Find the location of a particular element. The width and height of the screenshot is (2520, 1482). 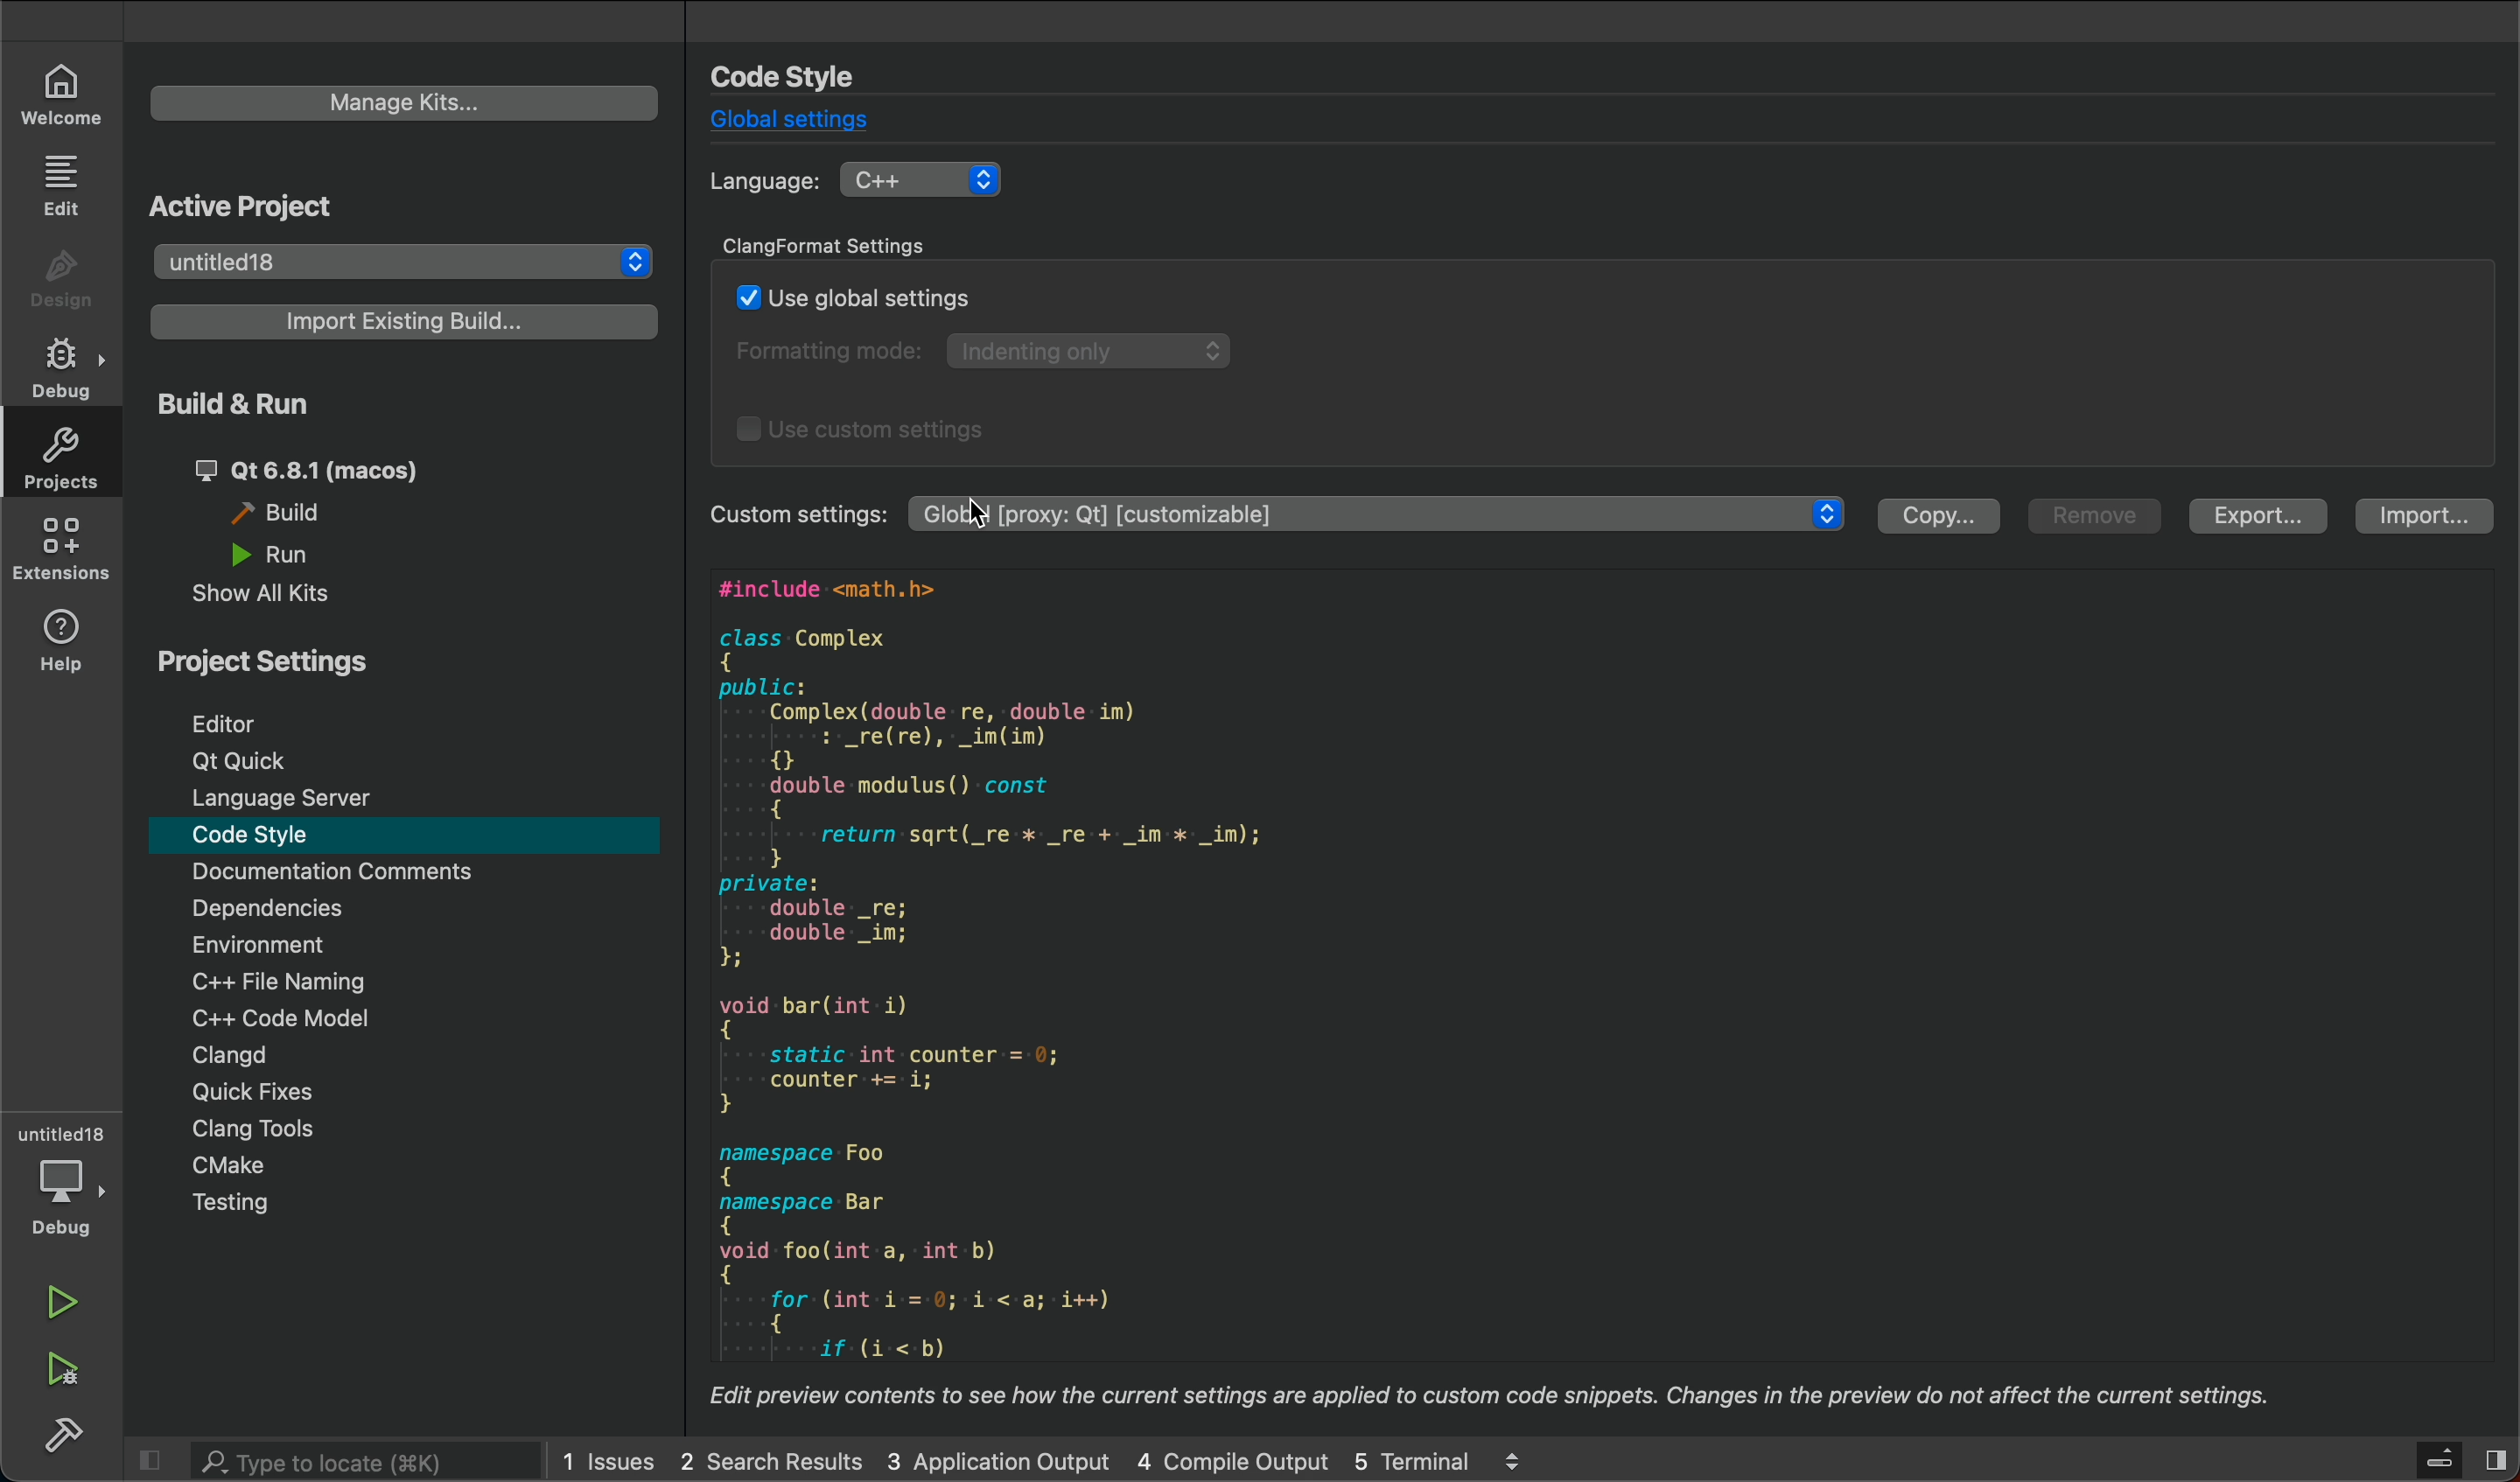

remove is located at coordinates (2092, 516).